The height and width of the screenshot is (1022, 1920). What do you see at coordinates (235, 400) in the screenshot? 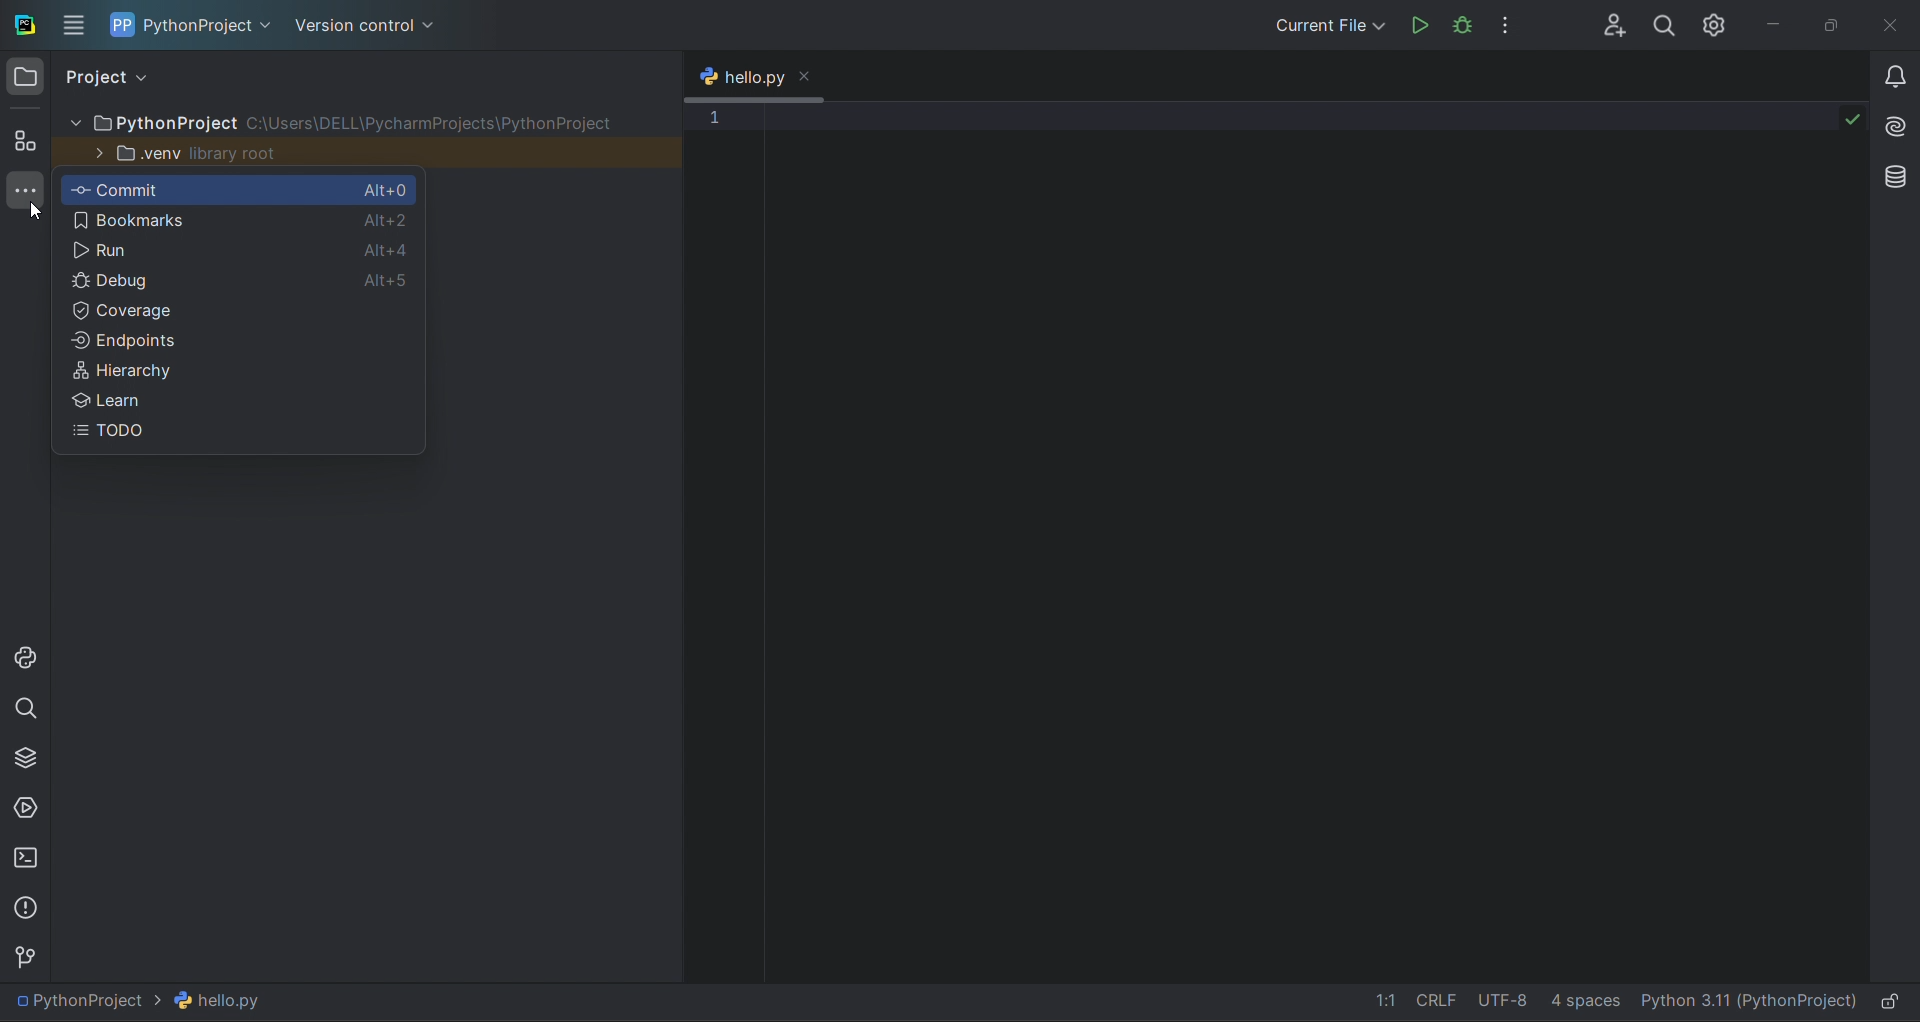
I see `learn` at bounding box center [235, 400].